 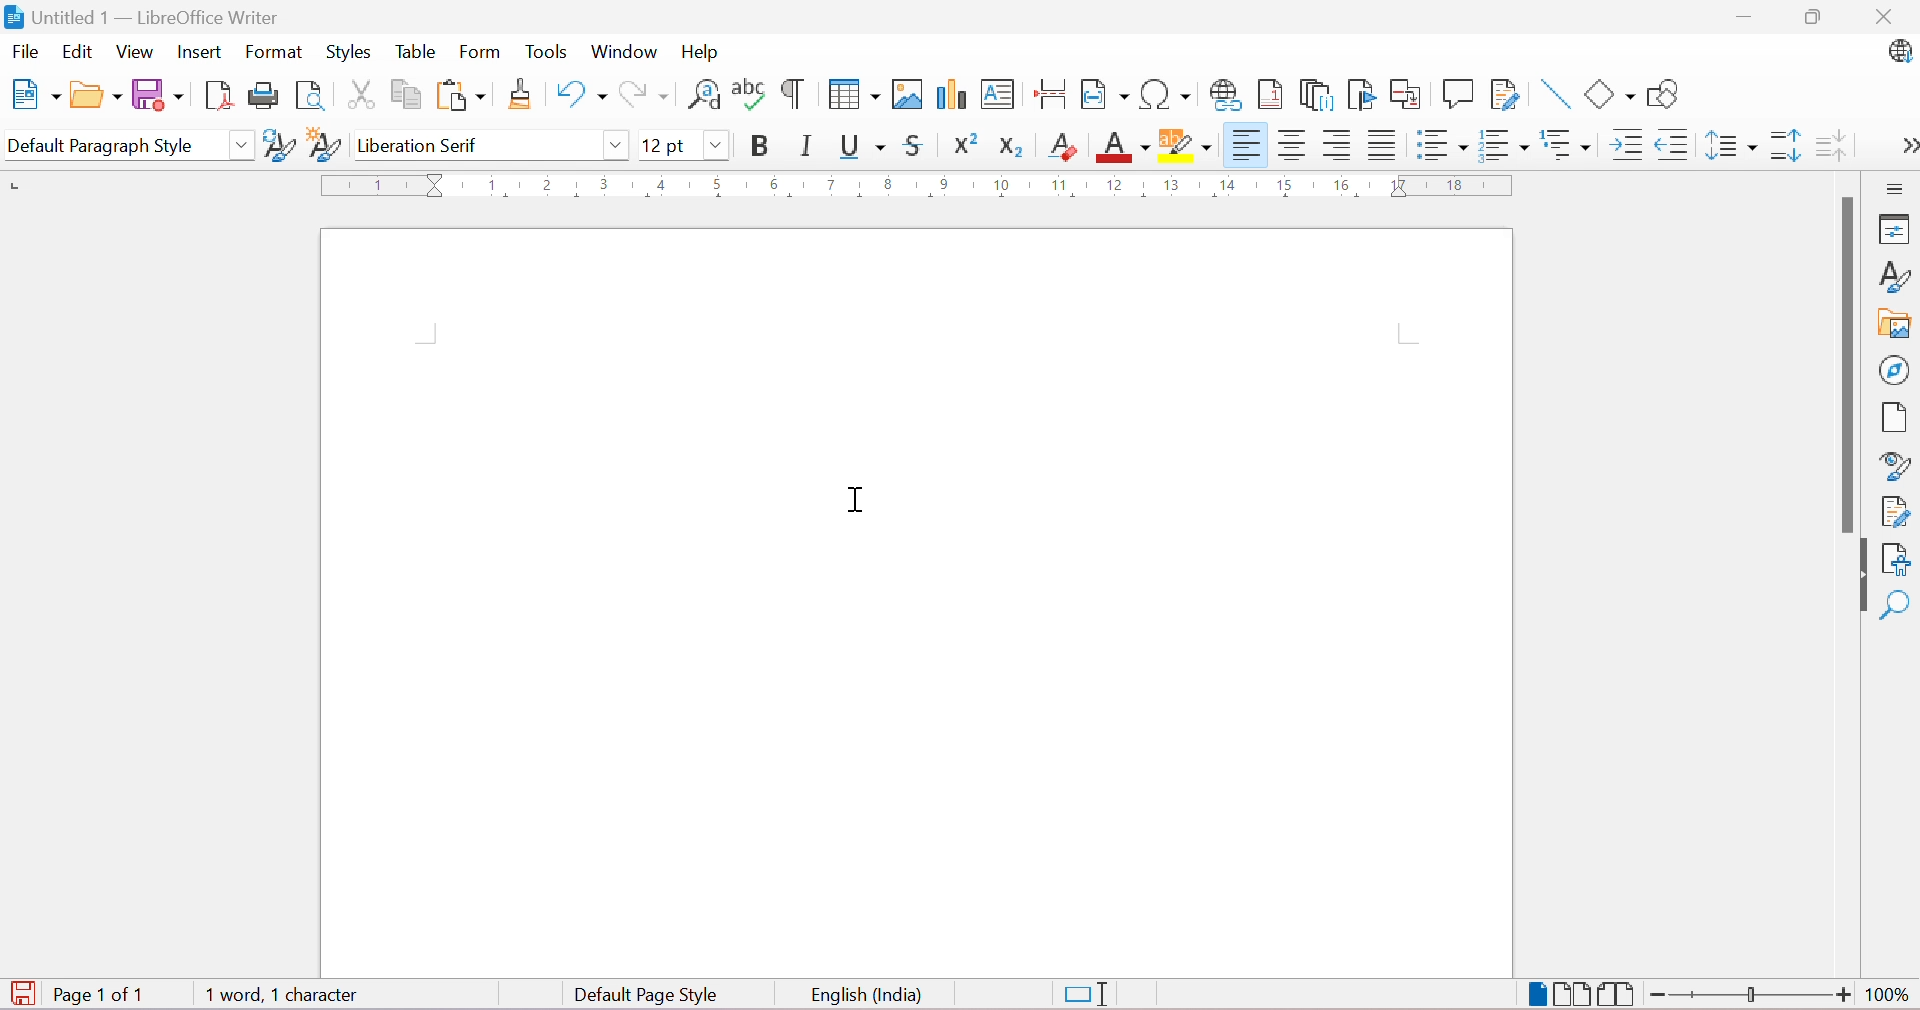 What do you see at coordinates (916, 144) in the screenshot?
I see `Strikethrough` at bounding box center [916, 144].